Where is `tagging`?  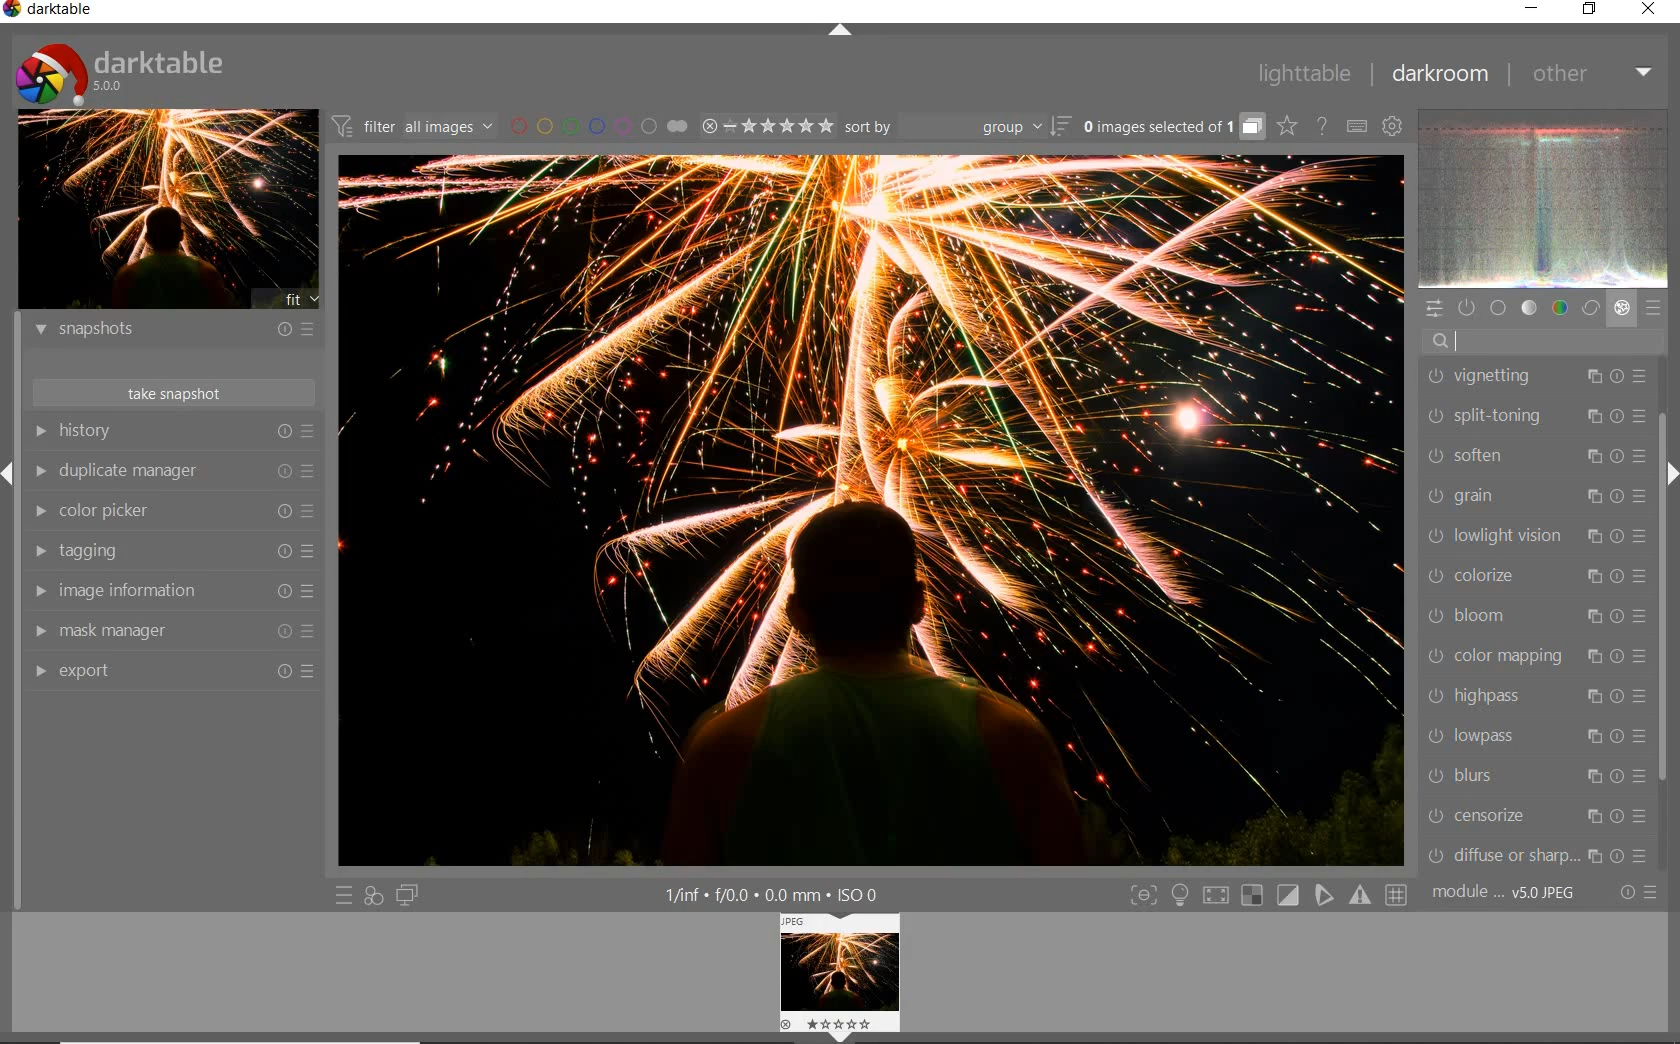 tagging is located at coordinates (173, 553).